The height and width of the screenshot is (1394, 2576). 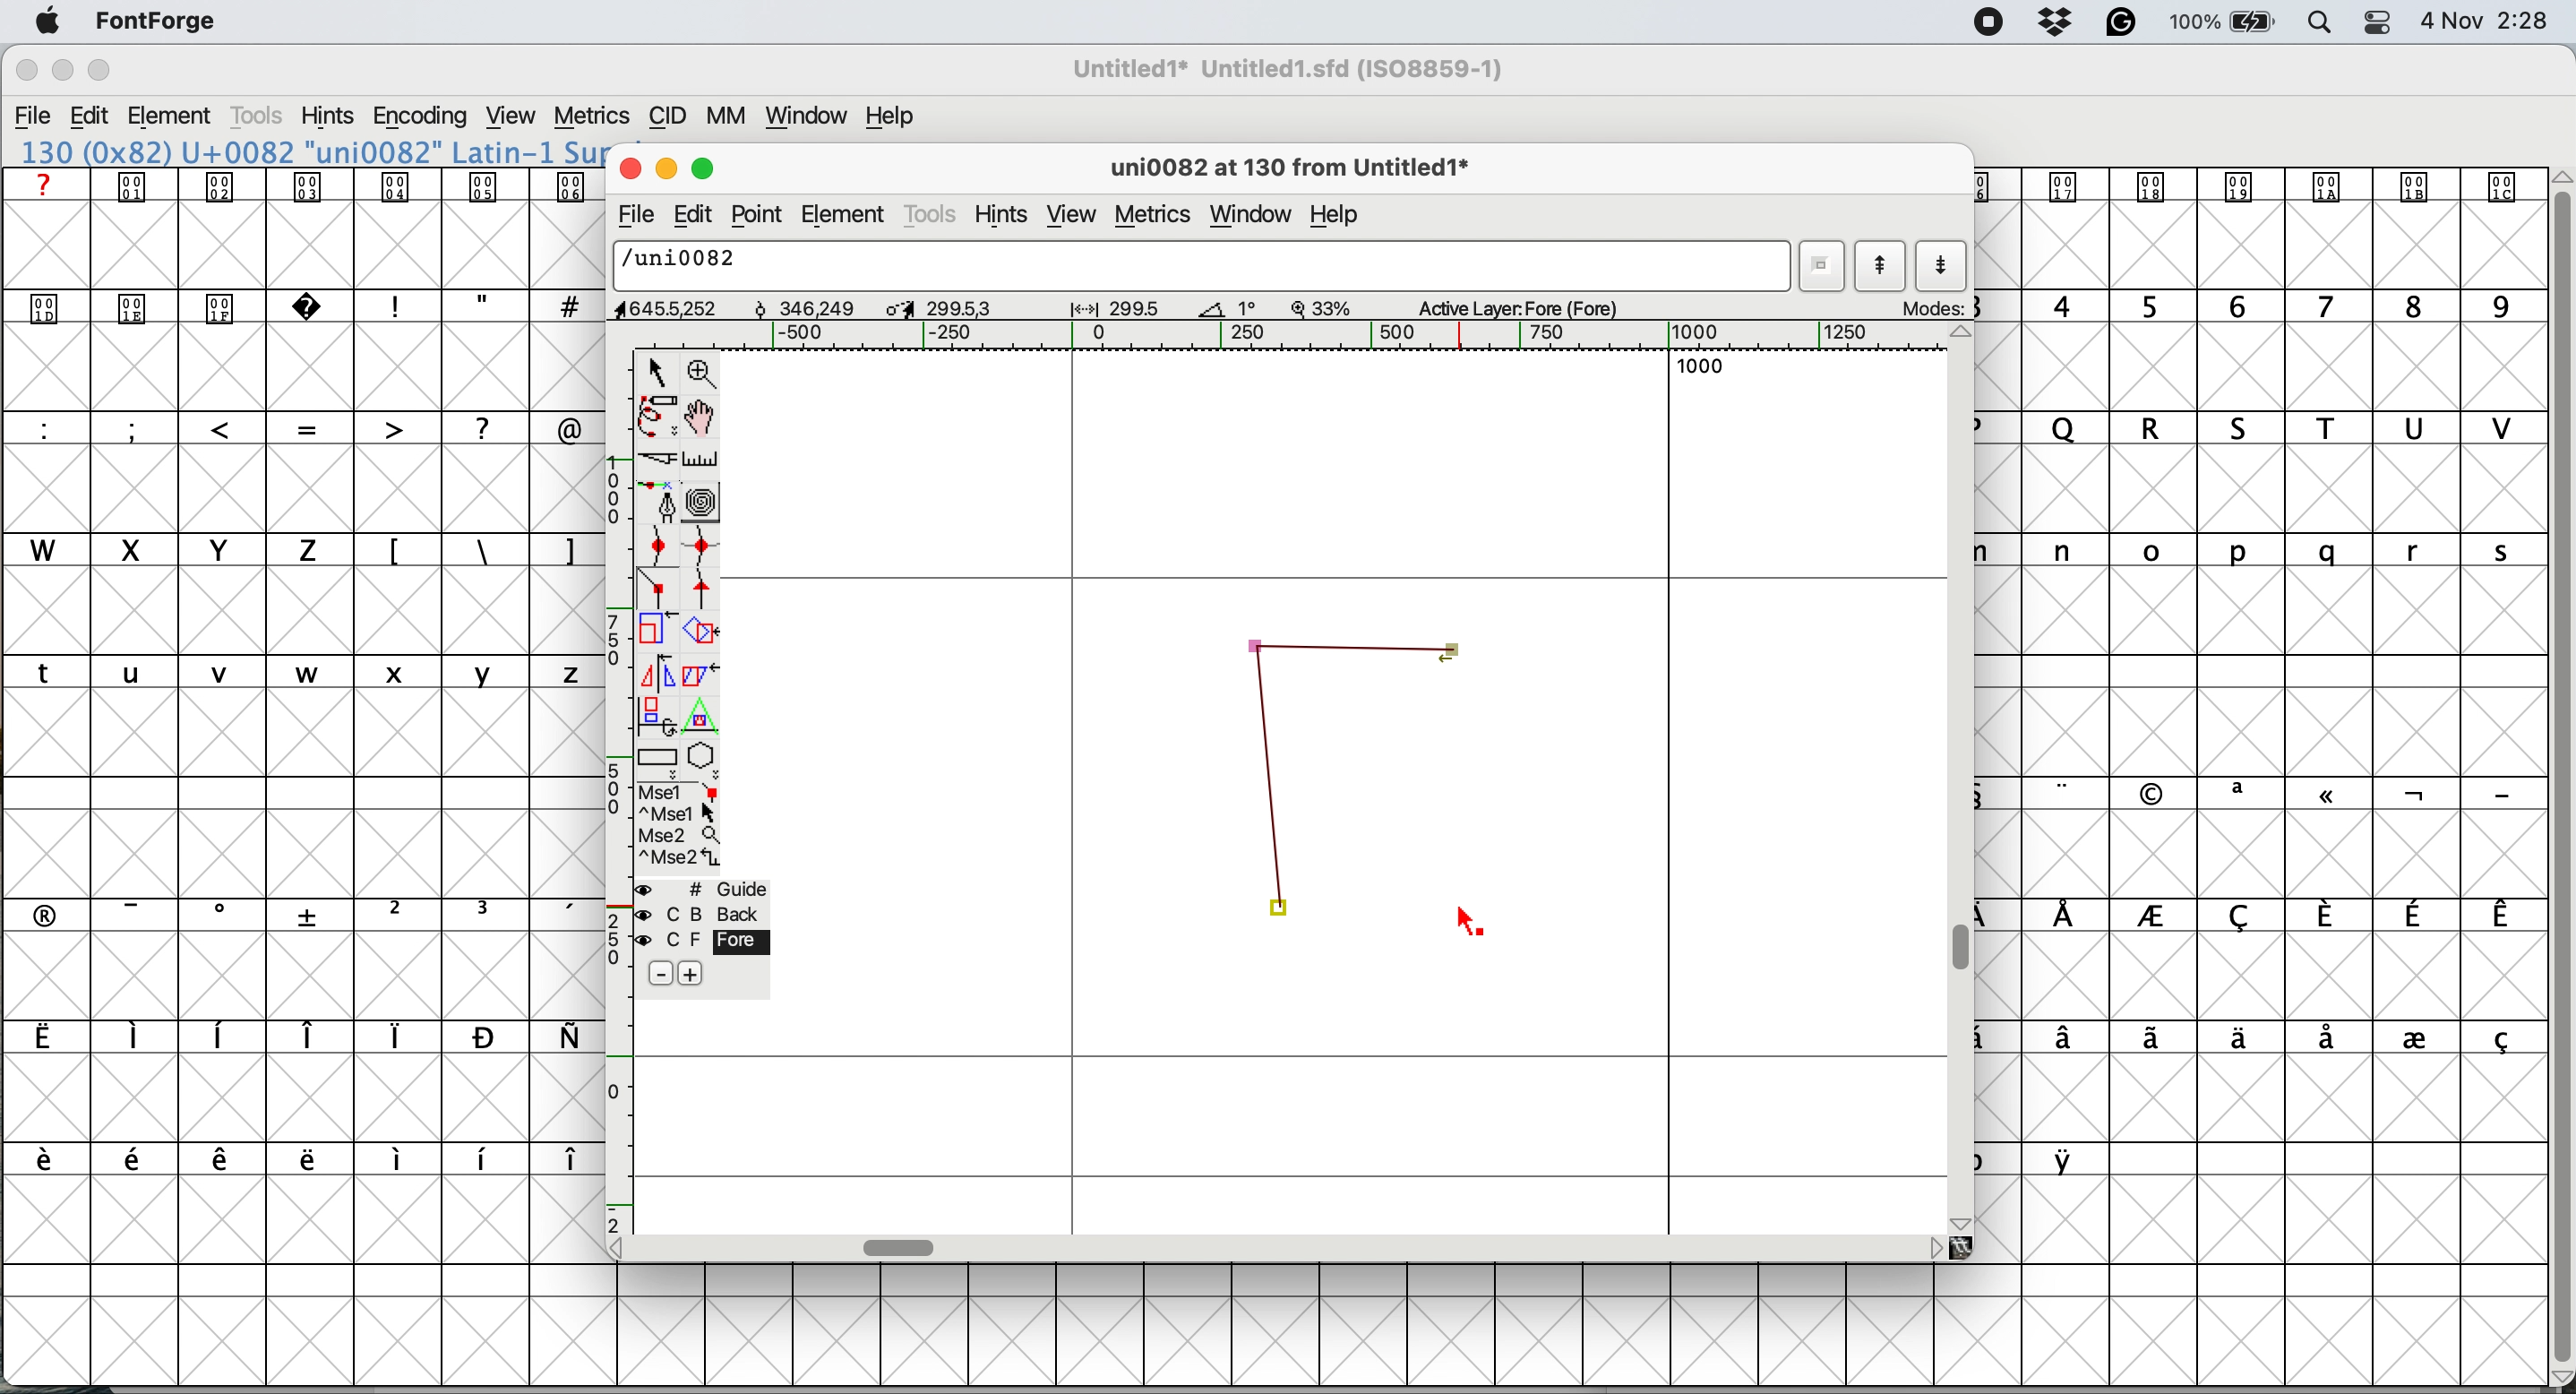 What do you see at coordinates (681, 828) in the screenshot?
I see `selections` at bounding box center [681, 828].